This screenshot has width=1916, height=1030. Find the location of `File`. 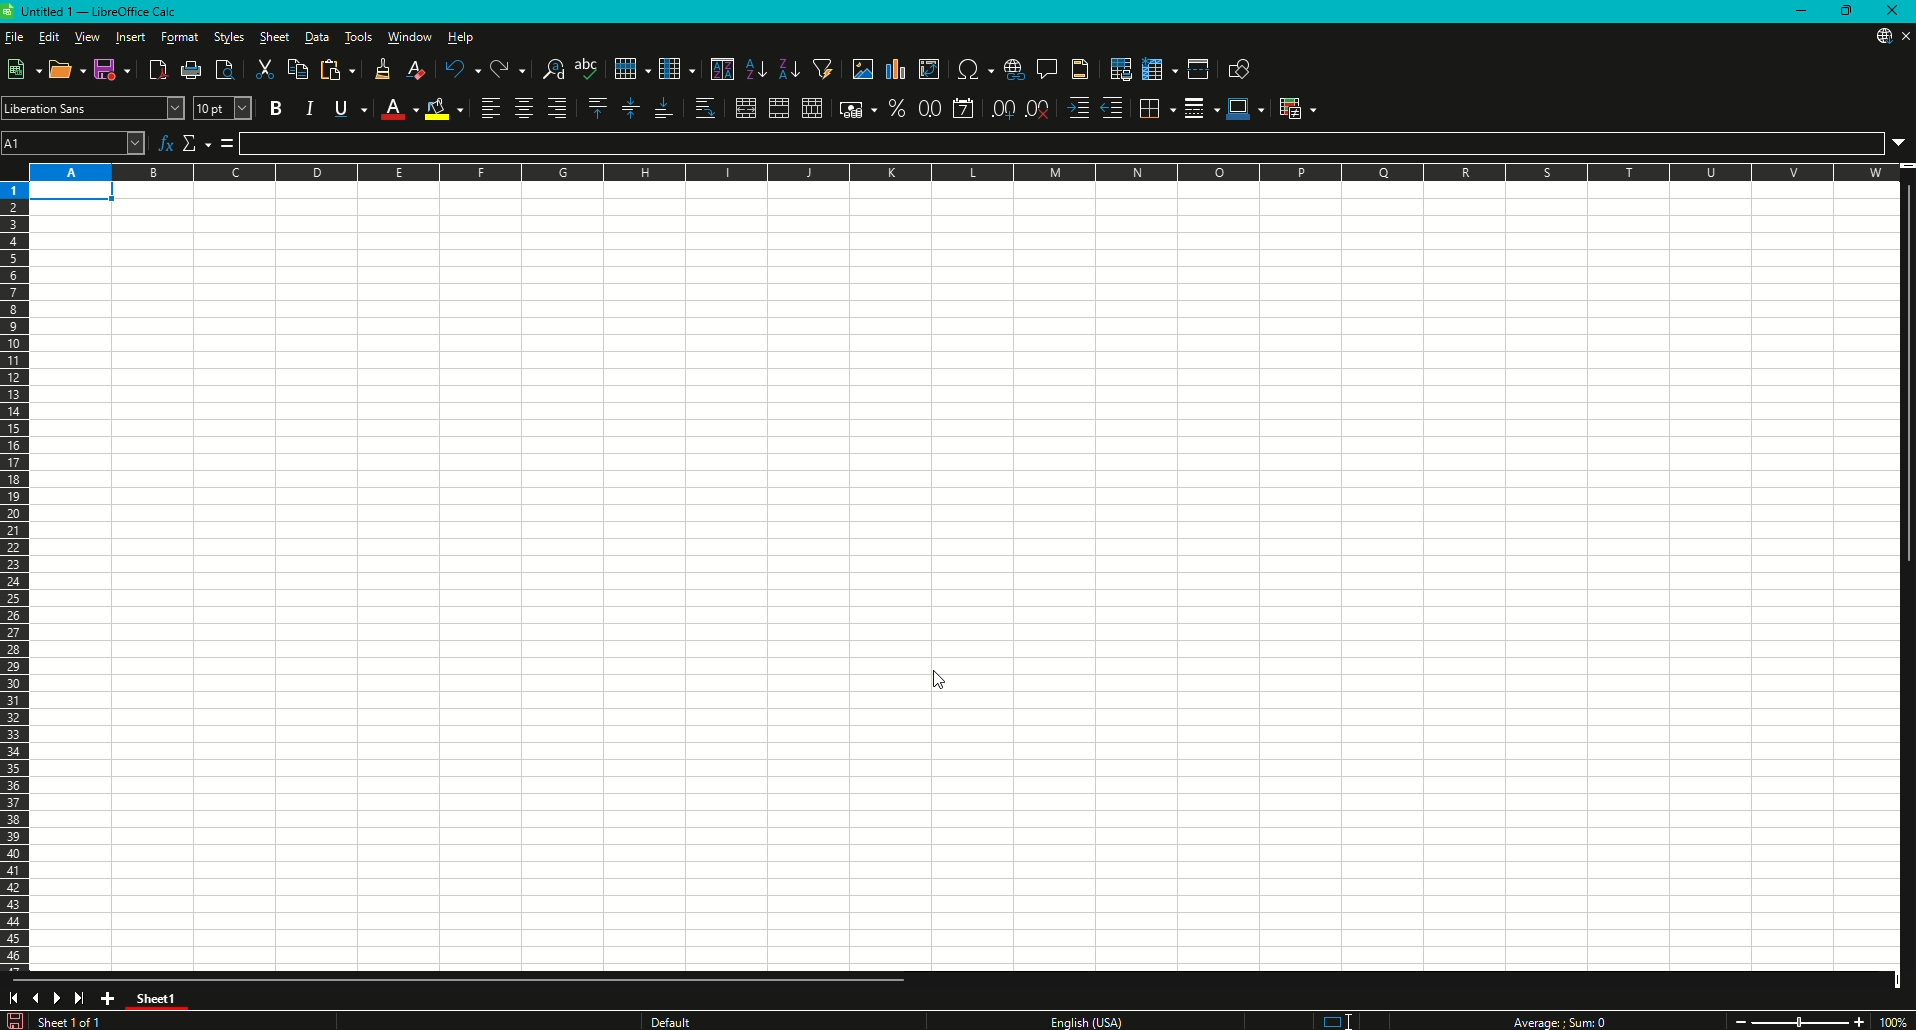

File is located at coordinates (15, 37).